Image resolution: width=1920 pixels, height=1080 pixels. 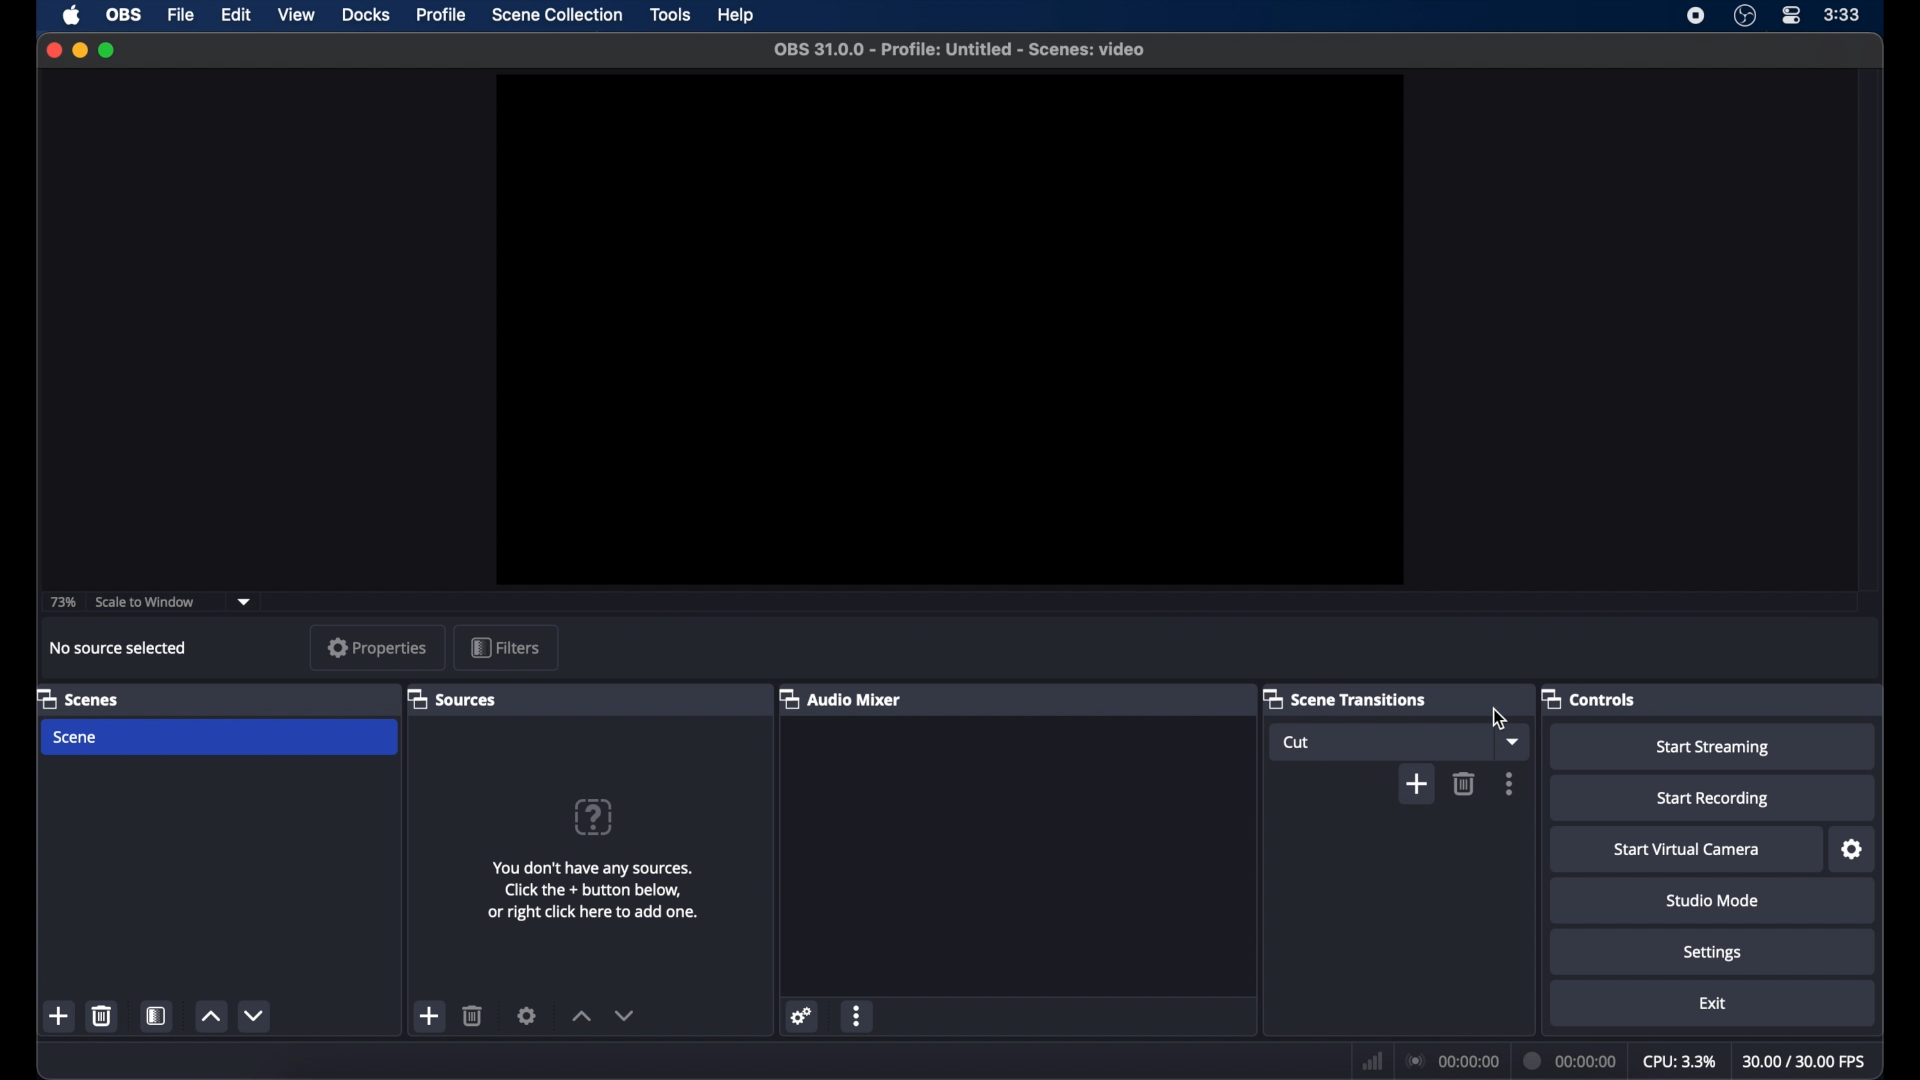 I want to click on studio mode, so click(x=1714, y=901).